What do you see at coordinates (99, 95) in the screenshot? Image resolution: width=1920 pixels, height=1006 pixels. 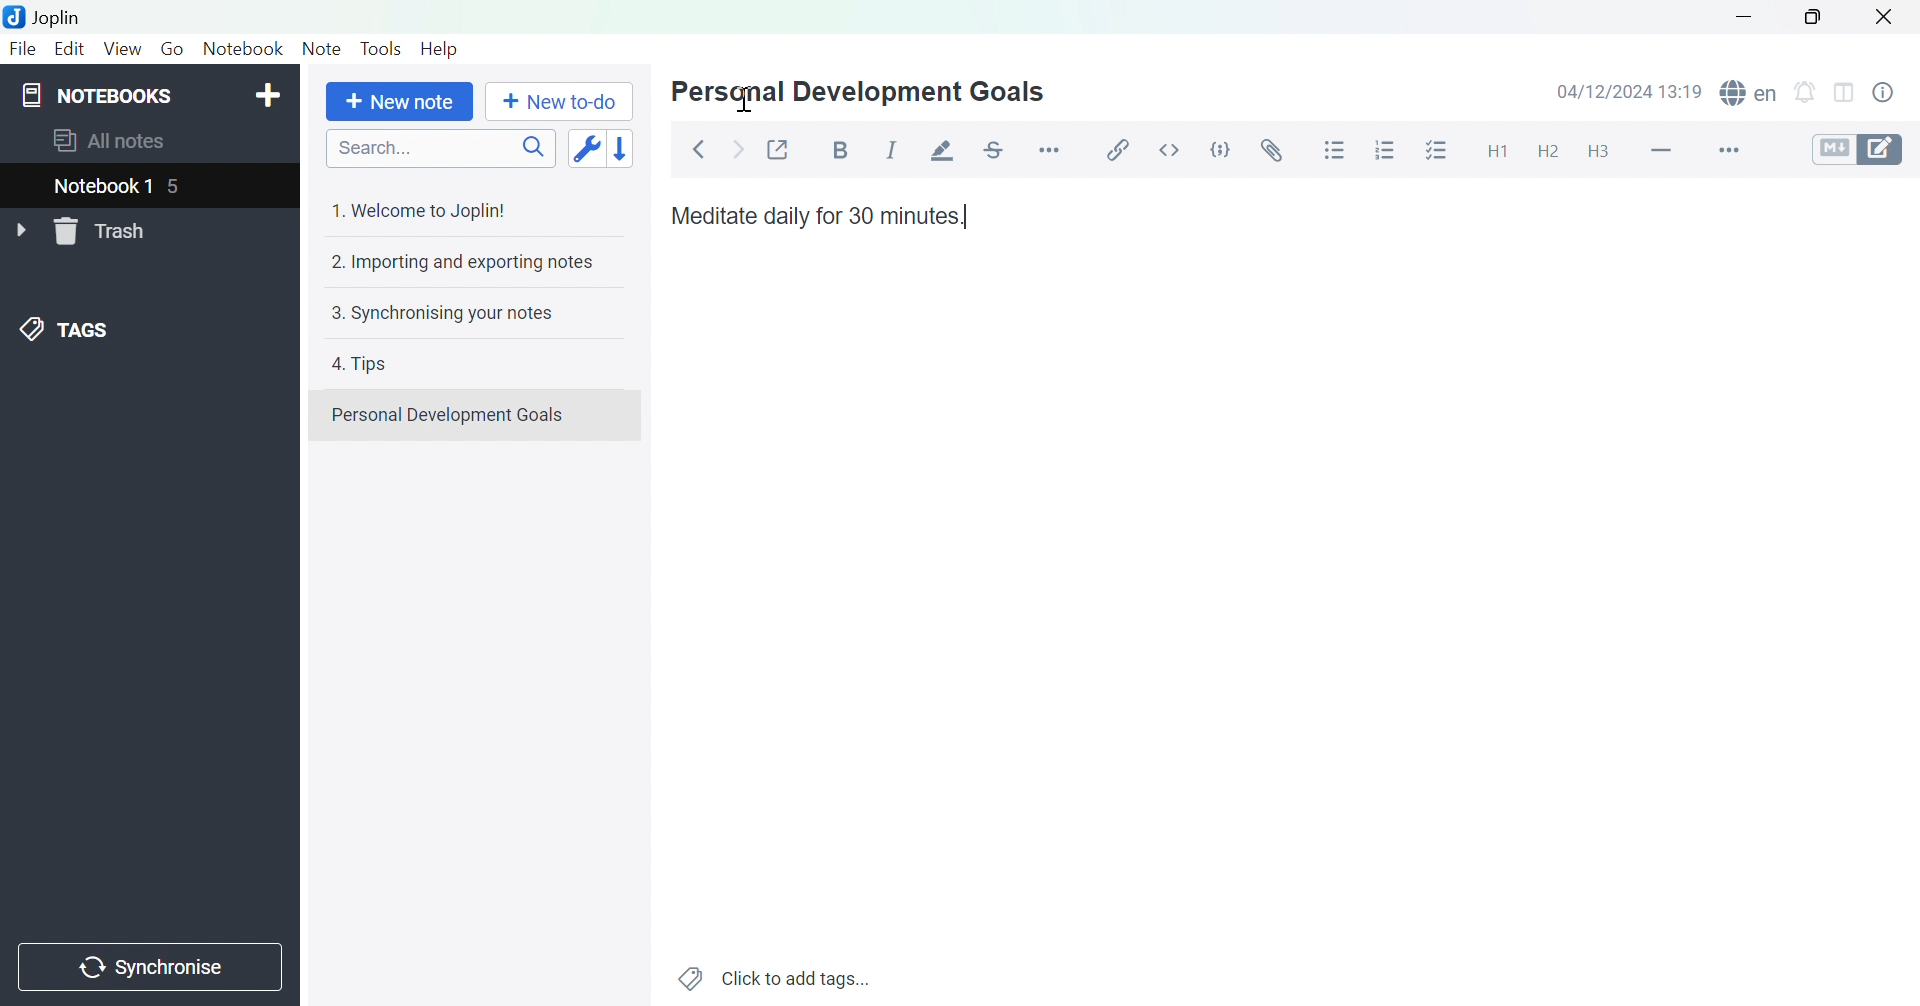 I see `NOTEBOOKS` at bounding box center [99, 95].